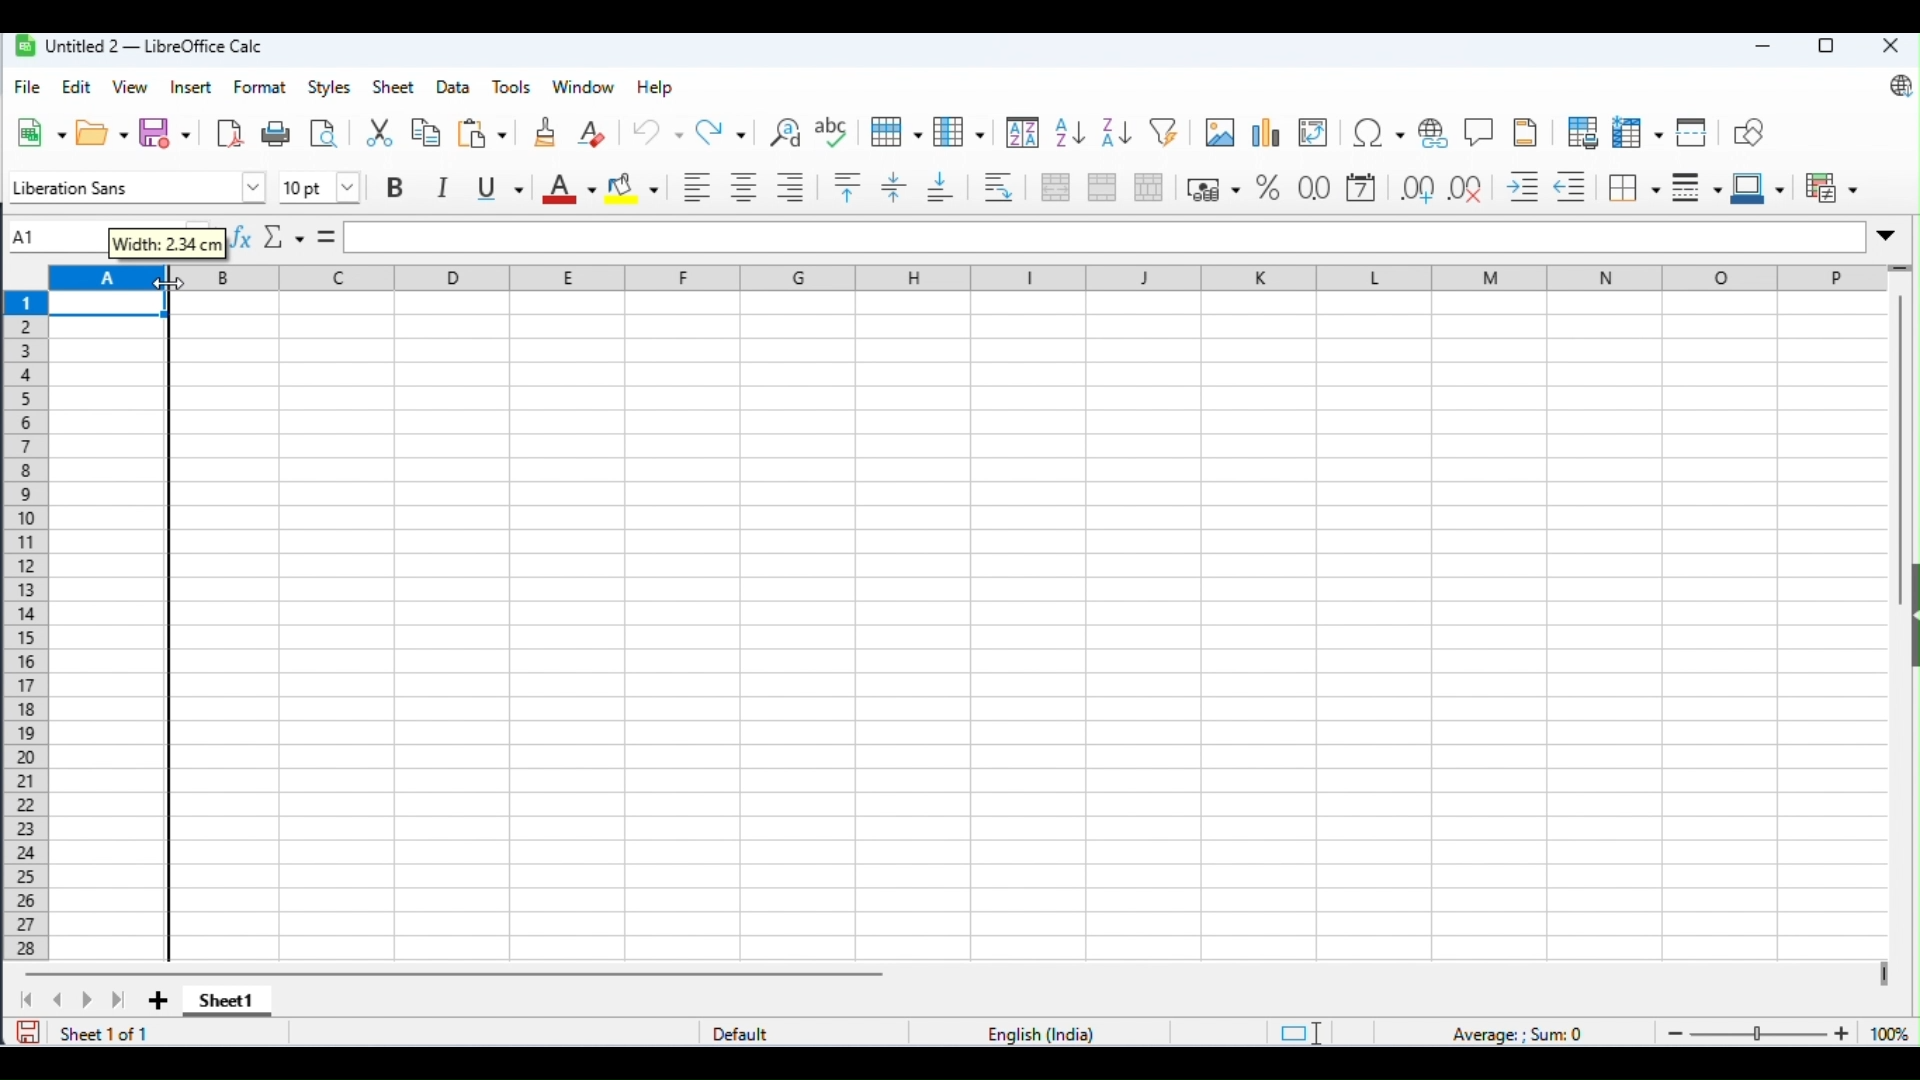  What do you see at coordinates (133, 188) in the screenshot?
I see `font style` at bounding box center [133, 188].